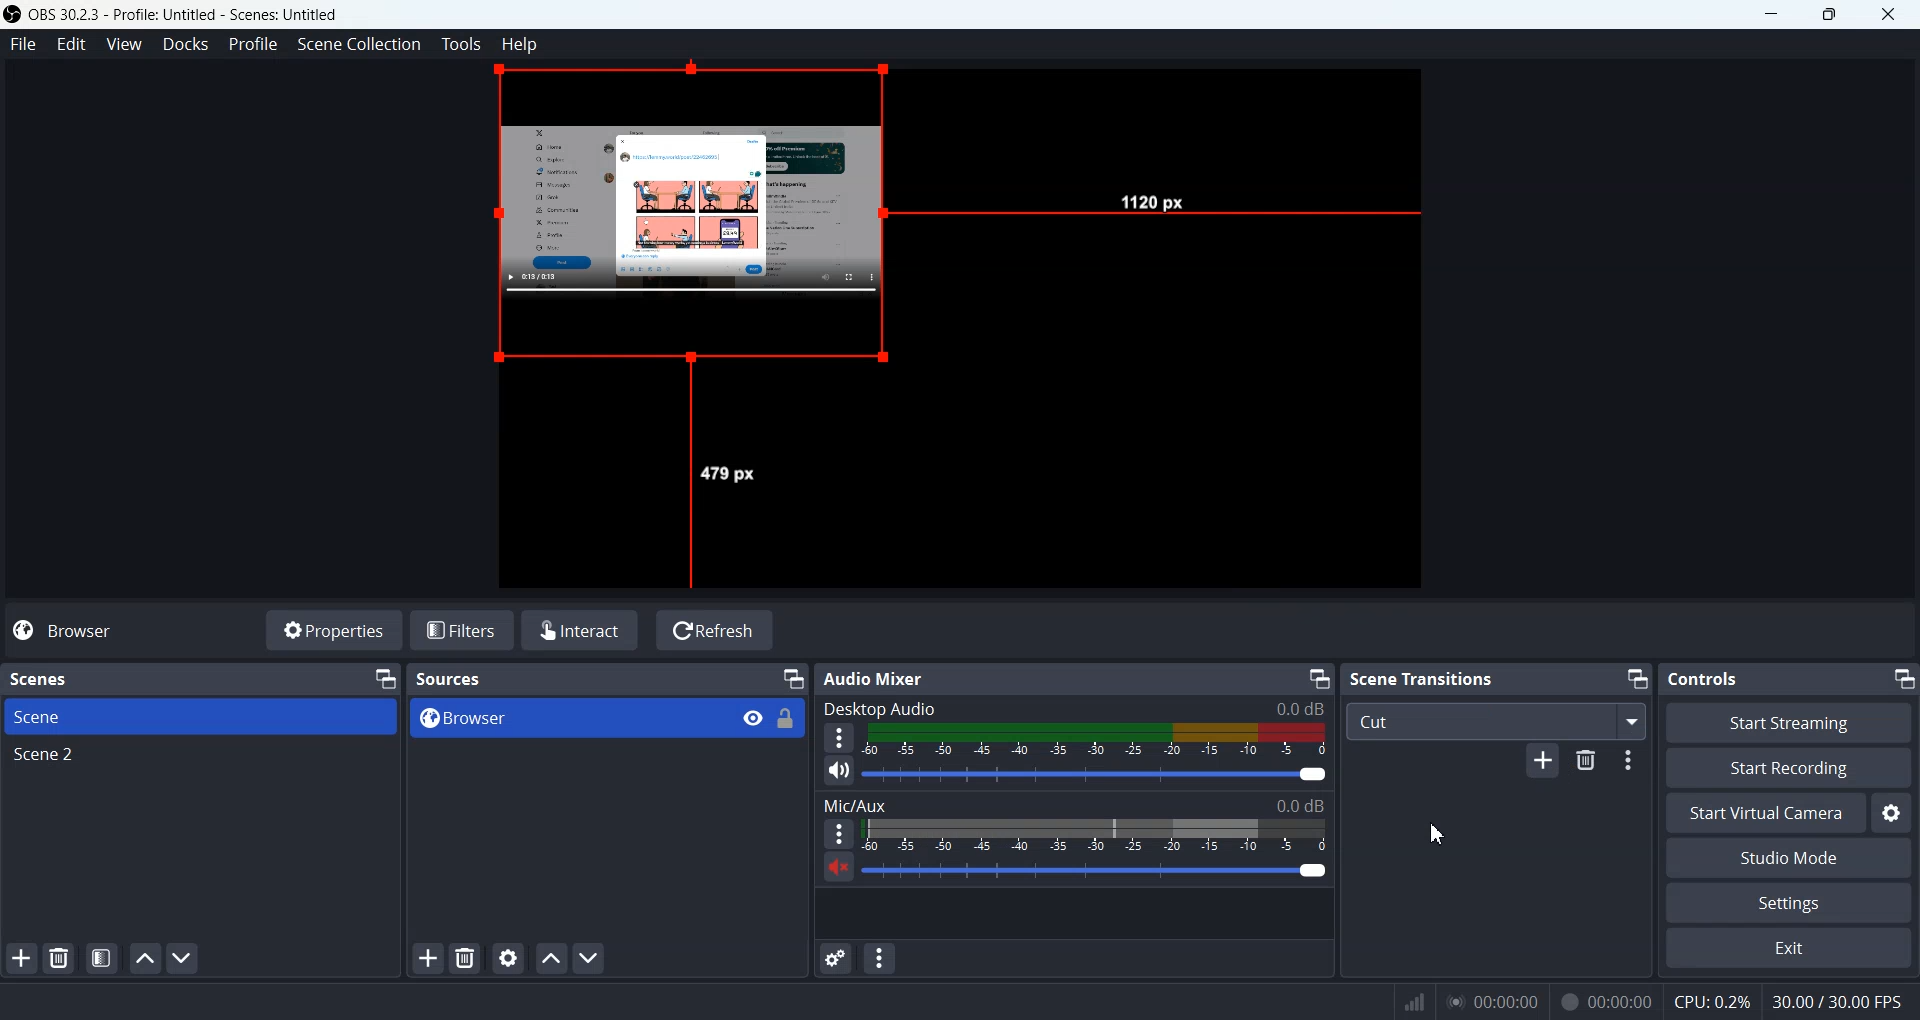  Describe the element at coordinates (715, 630) in the screenshot. I see `Refresh` at that location.